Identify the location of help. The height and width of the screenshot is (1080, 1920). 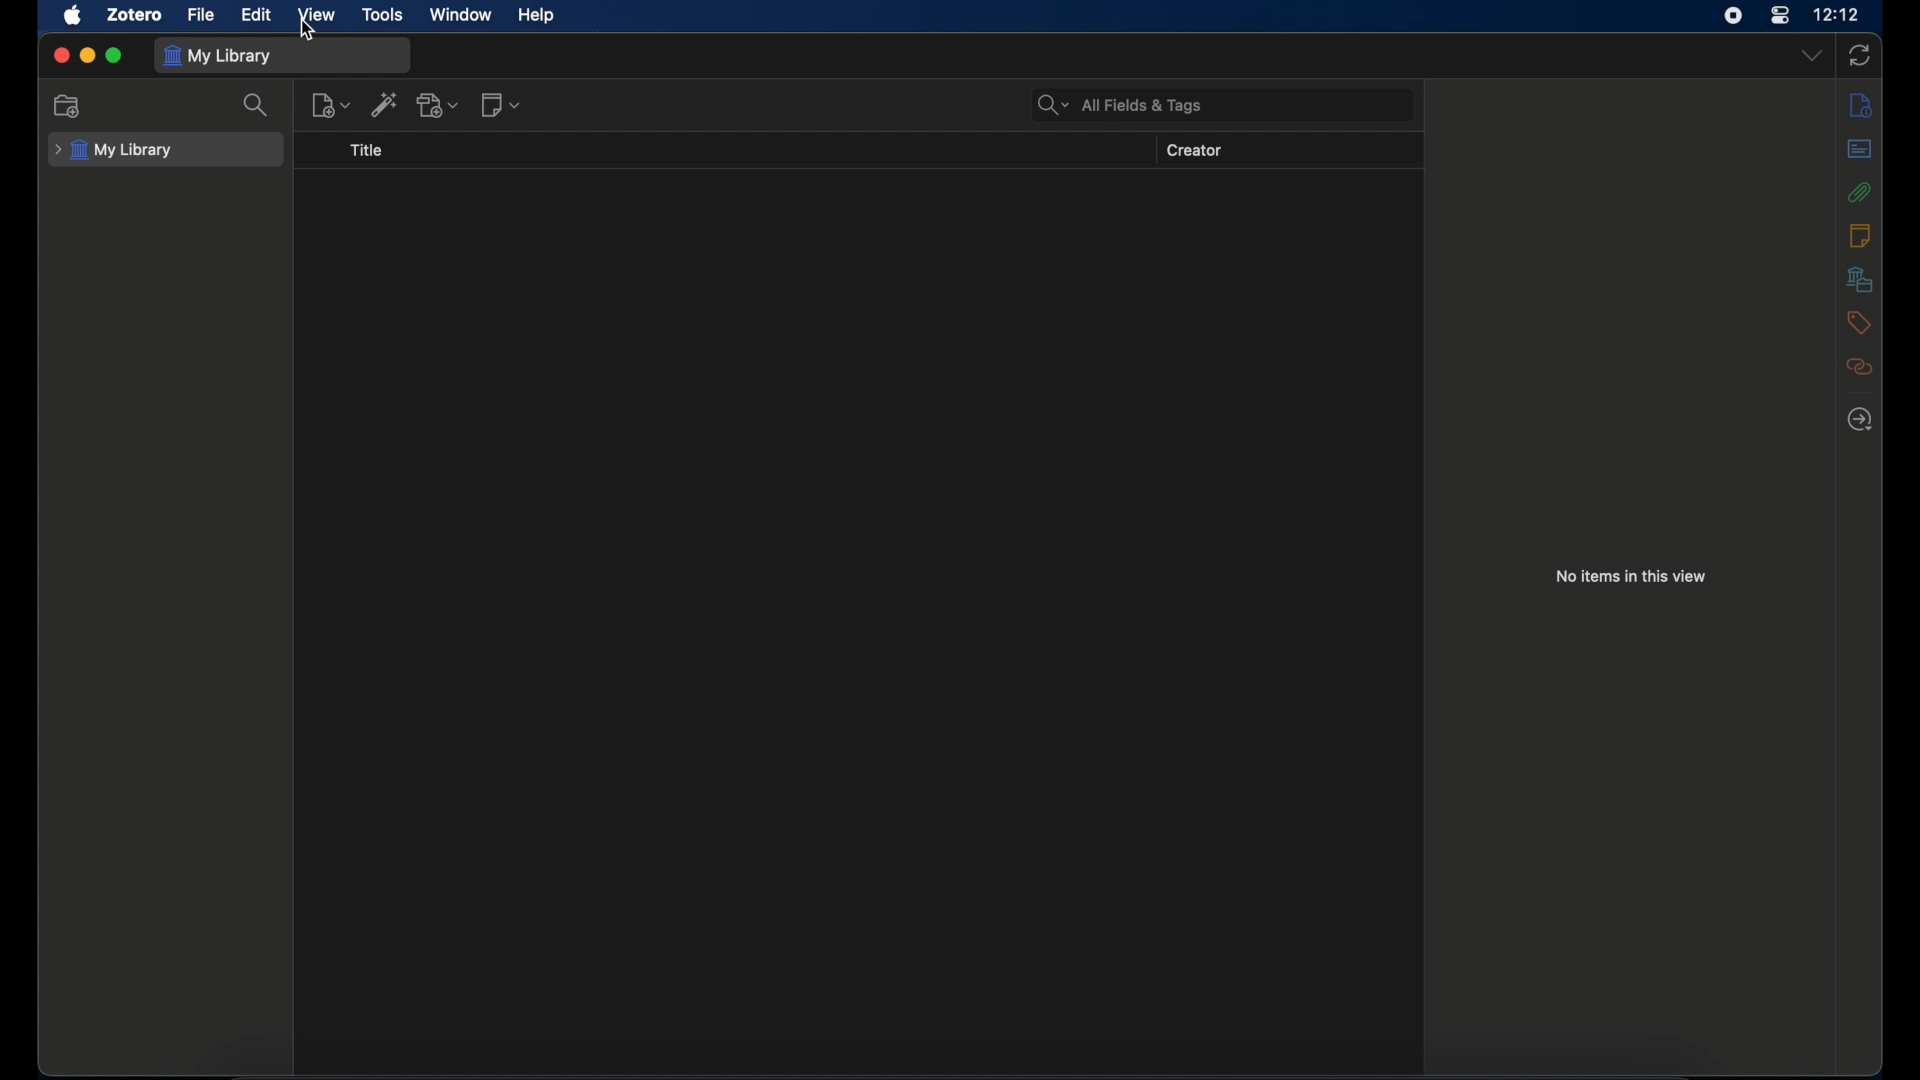
(536, 15).